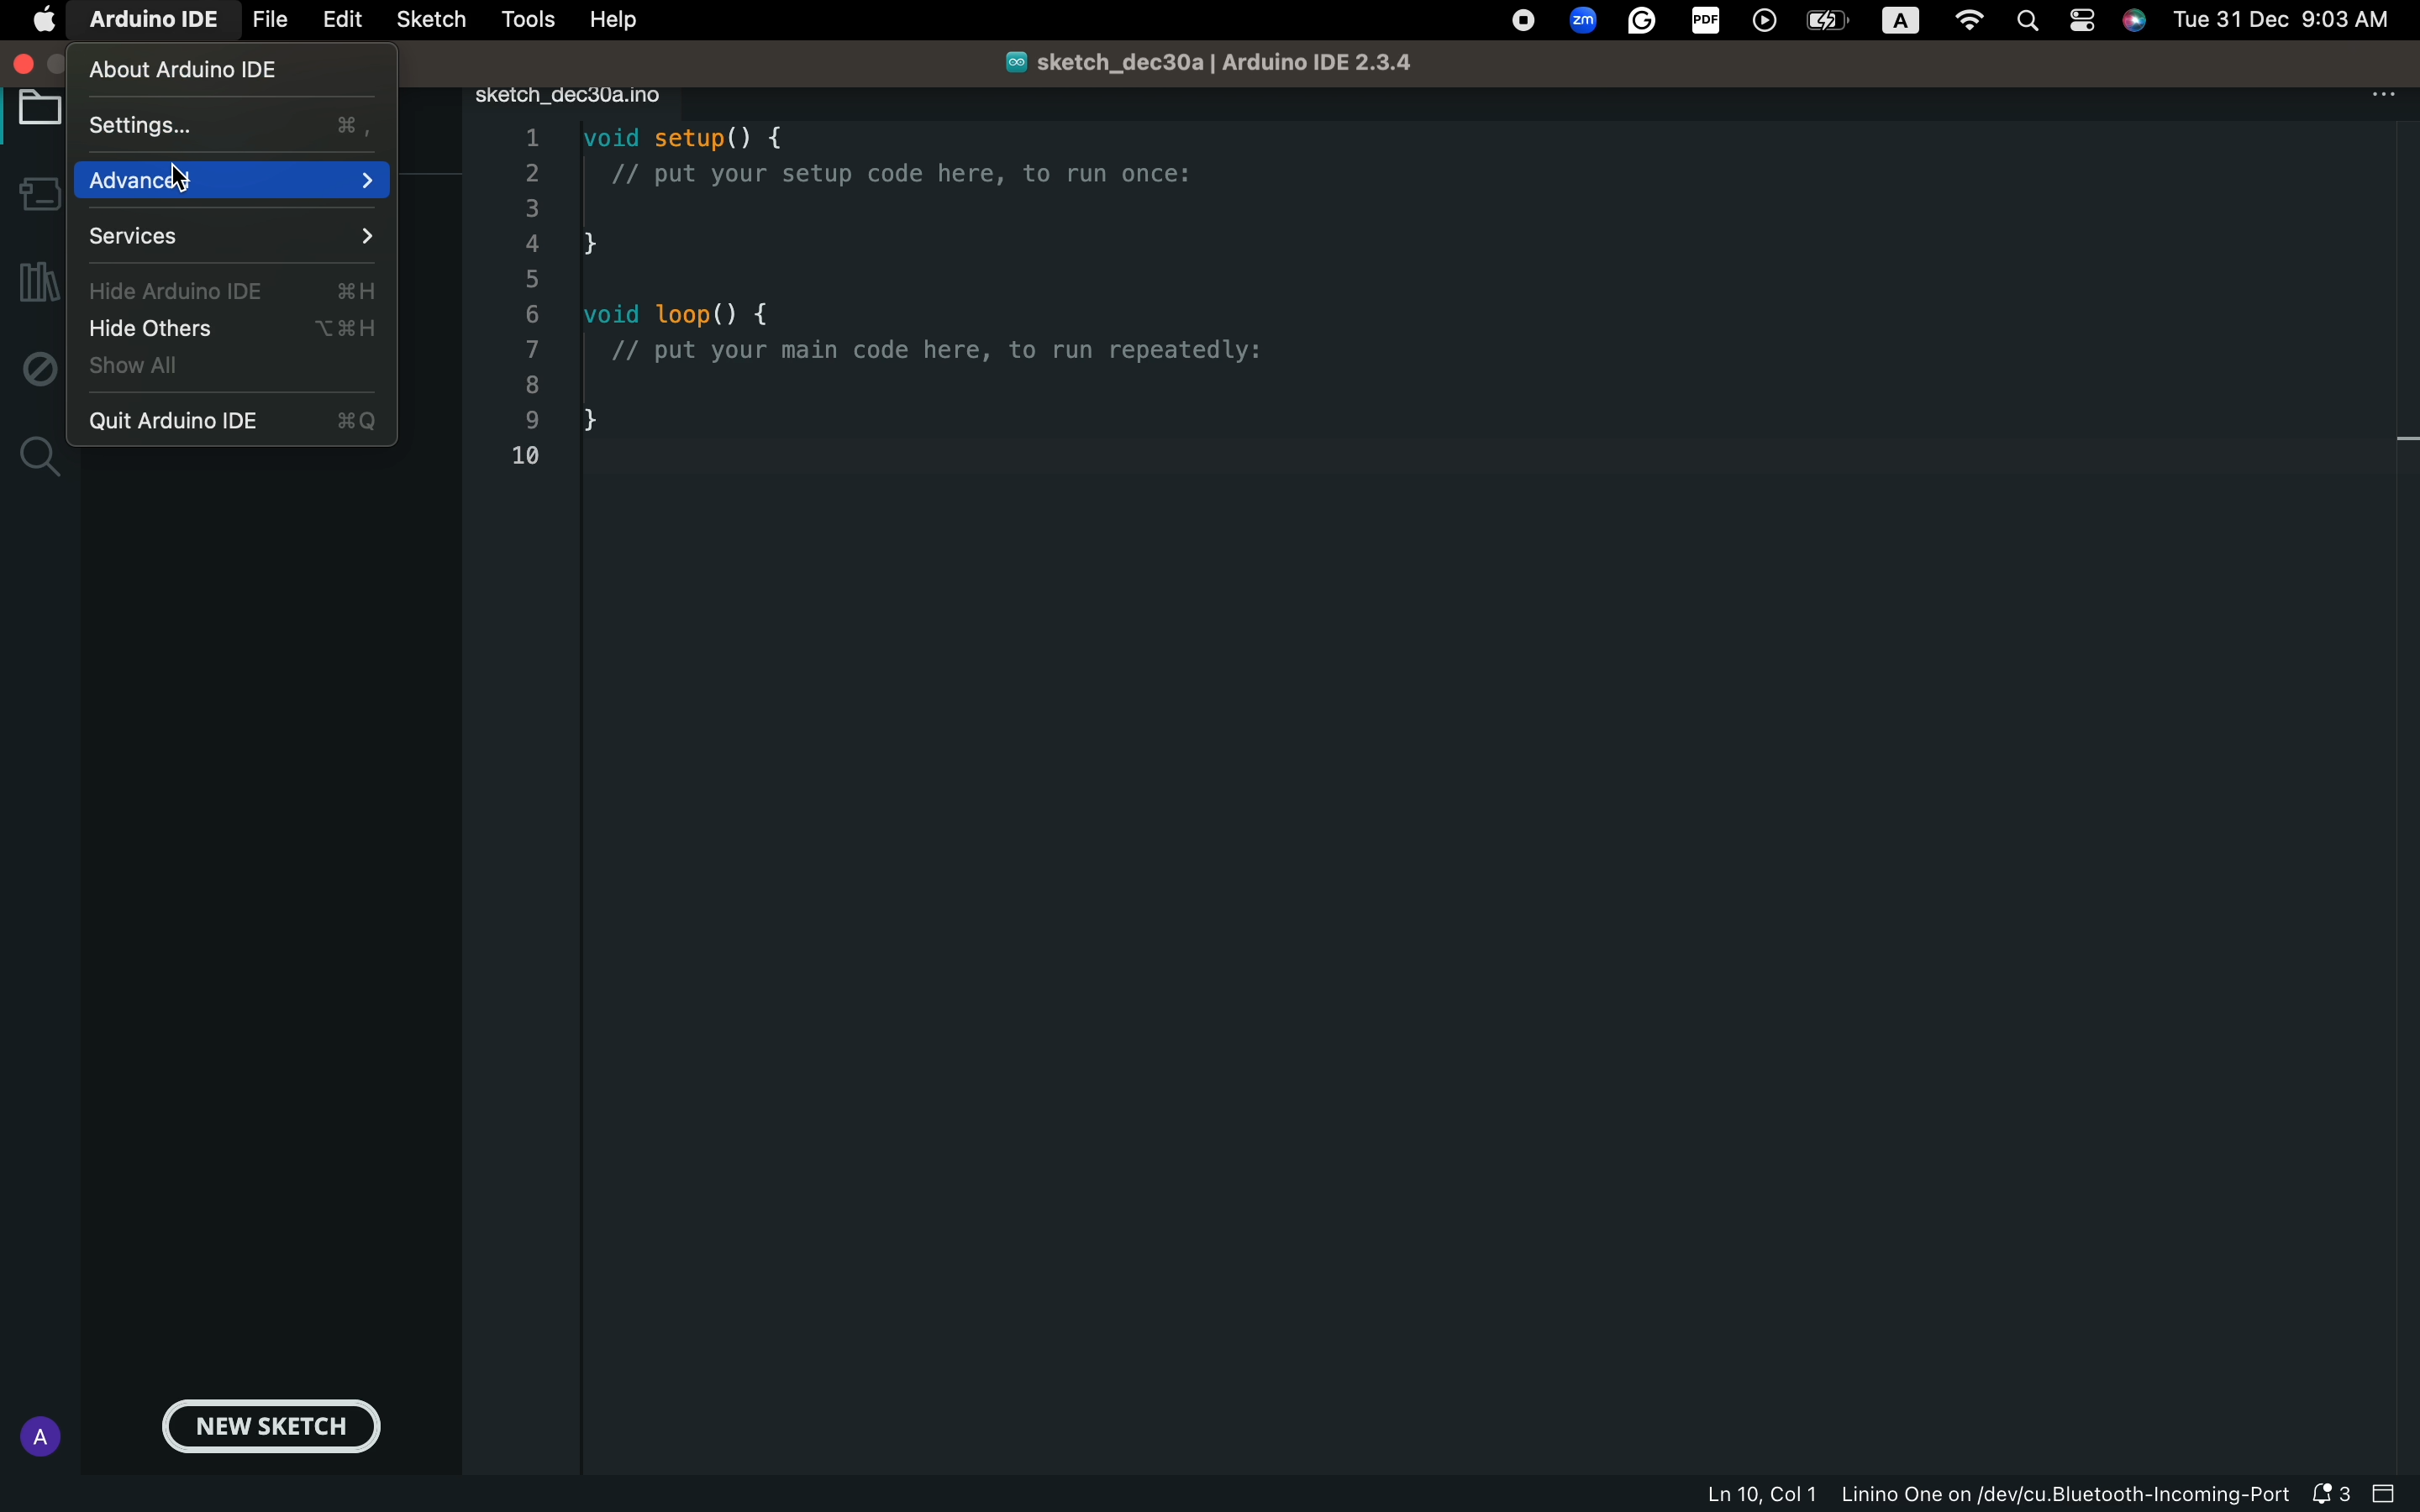  I want to click on main setting, so click(43, 22).